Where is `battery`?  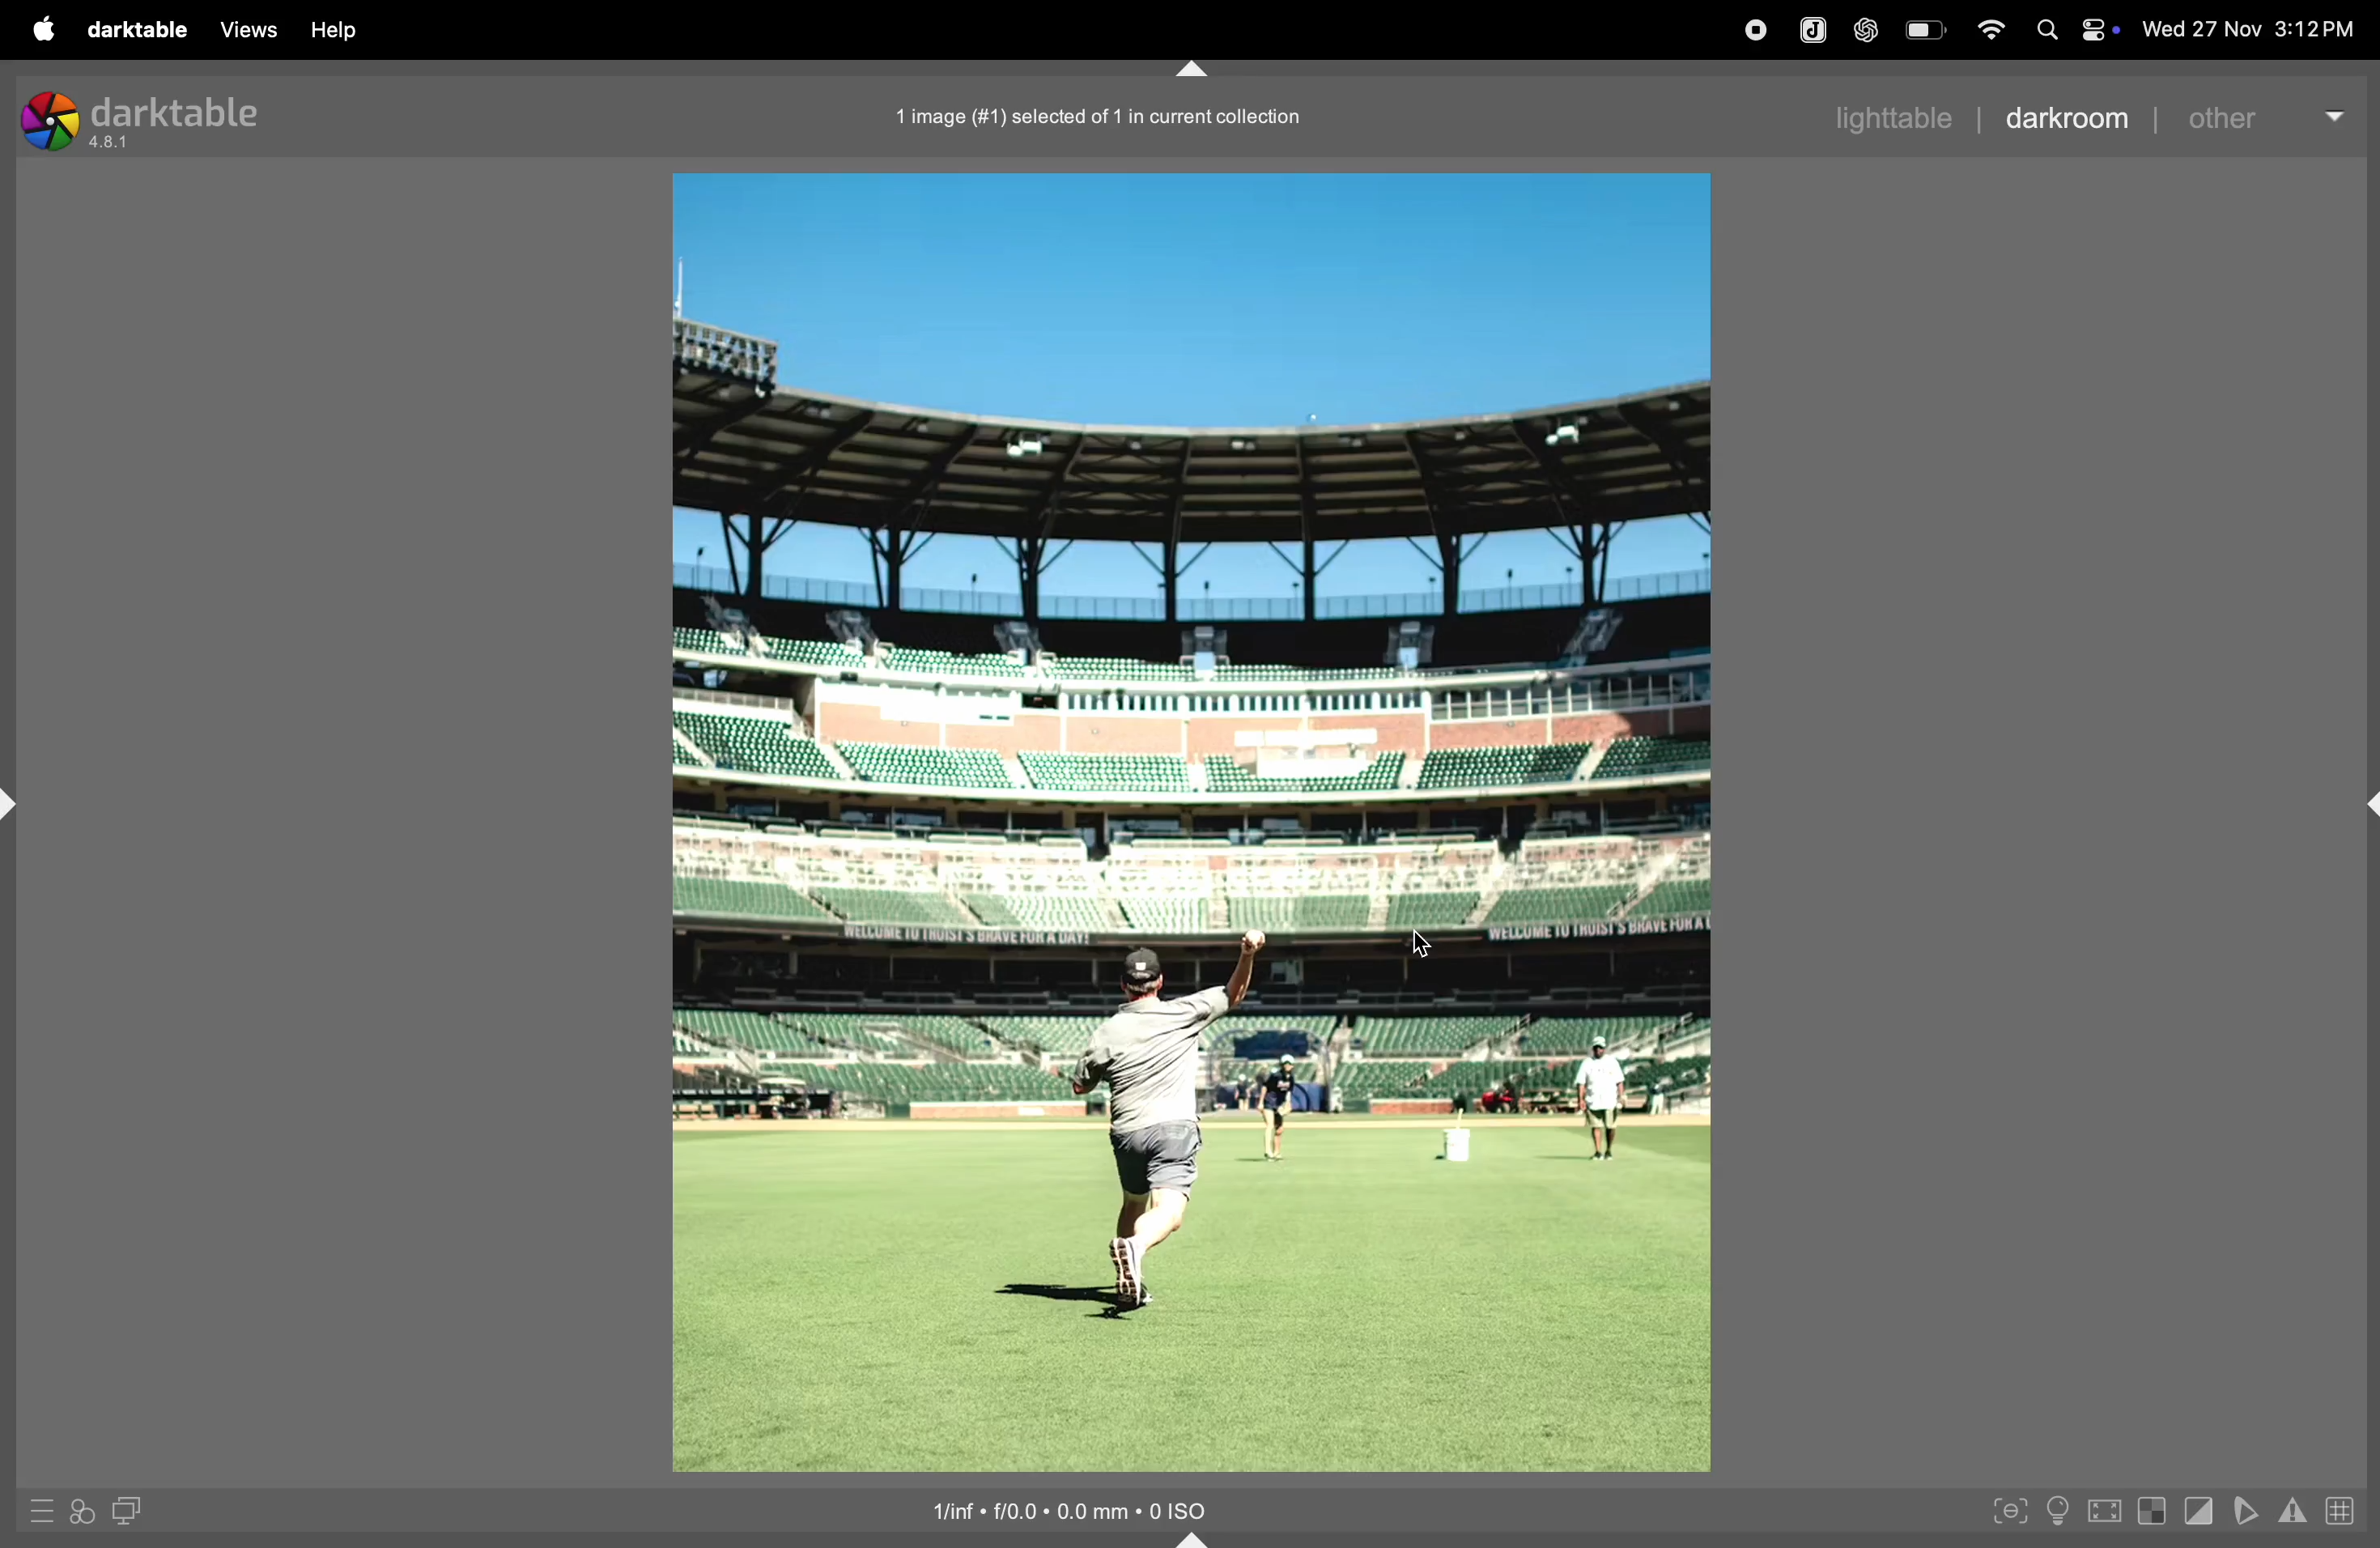 battery is located at coordinates (1927, 28).